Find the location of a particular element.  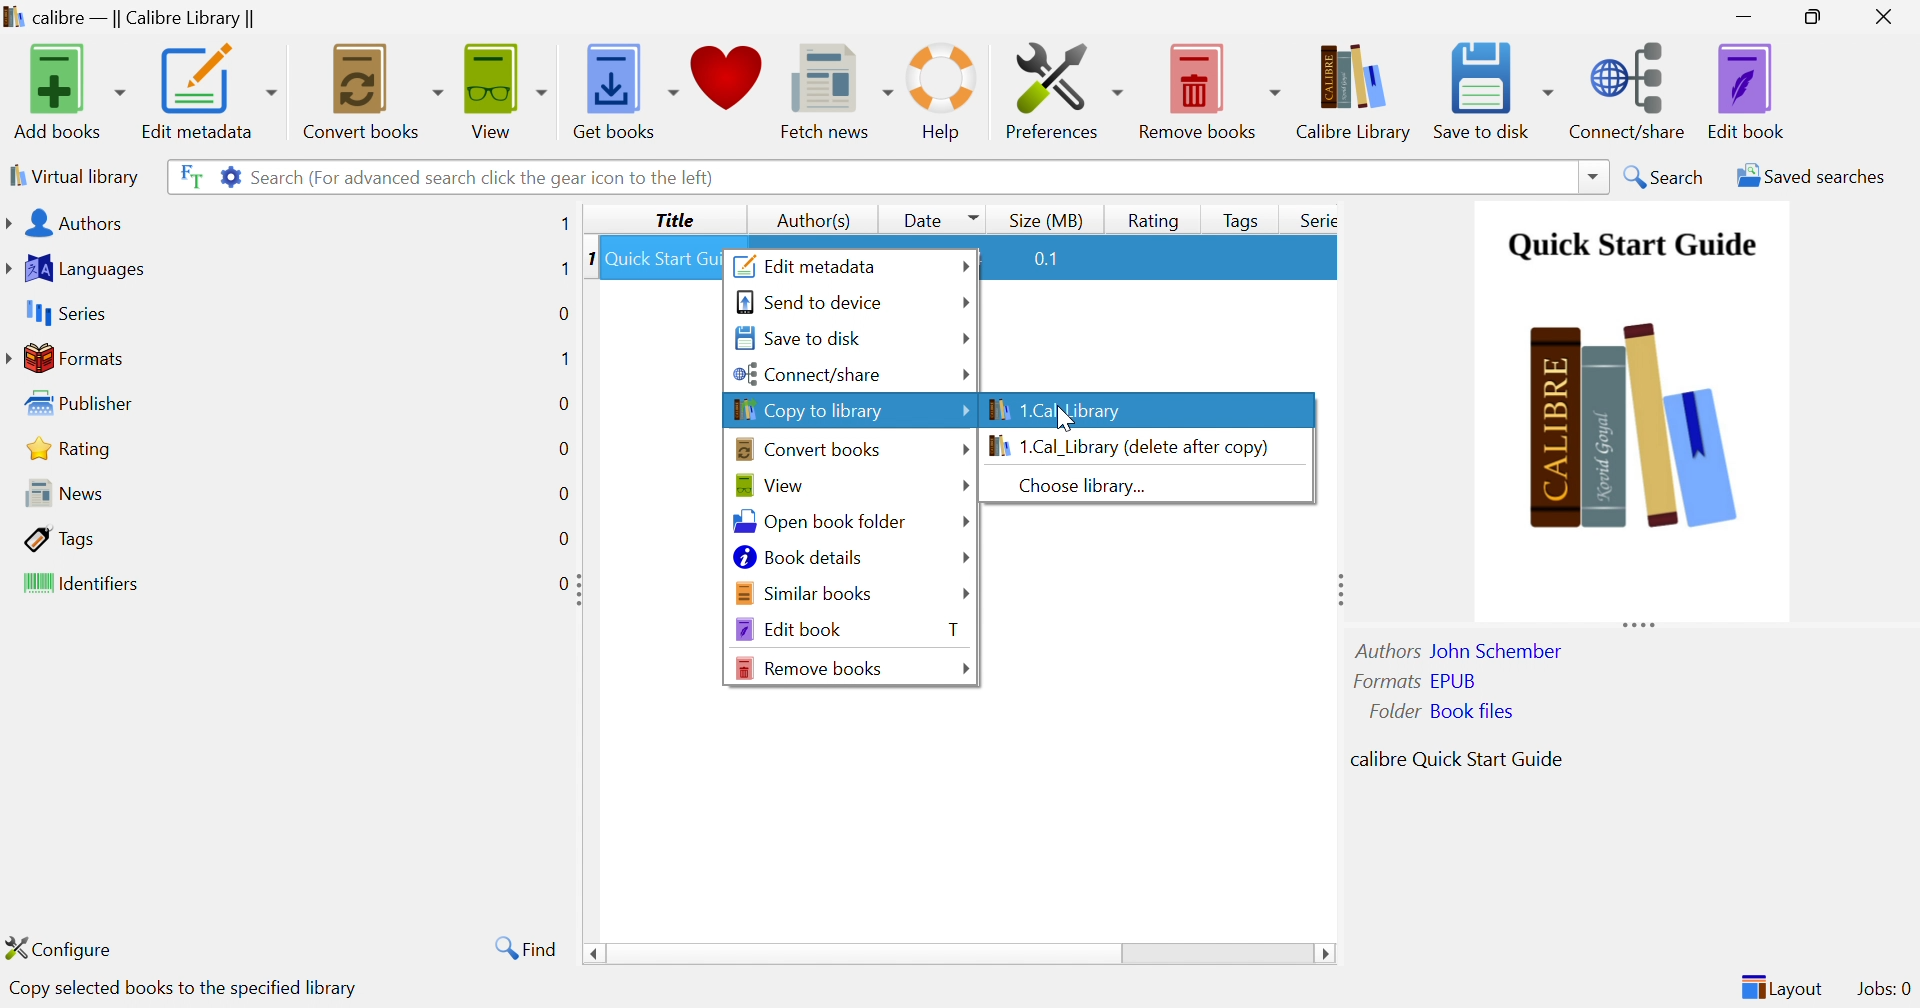

Fetch news is located at coordinates (832, 87).